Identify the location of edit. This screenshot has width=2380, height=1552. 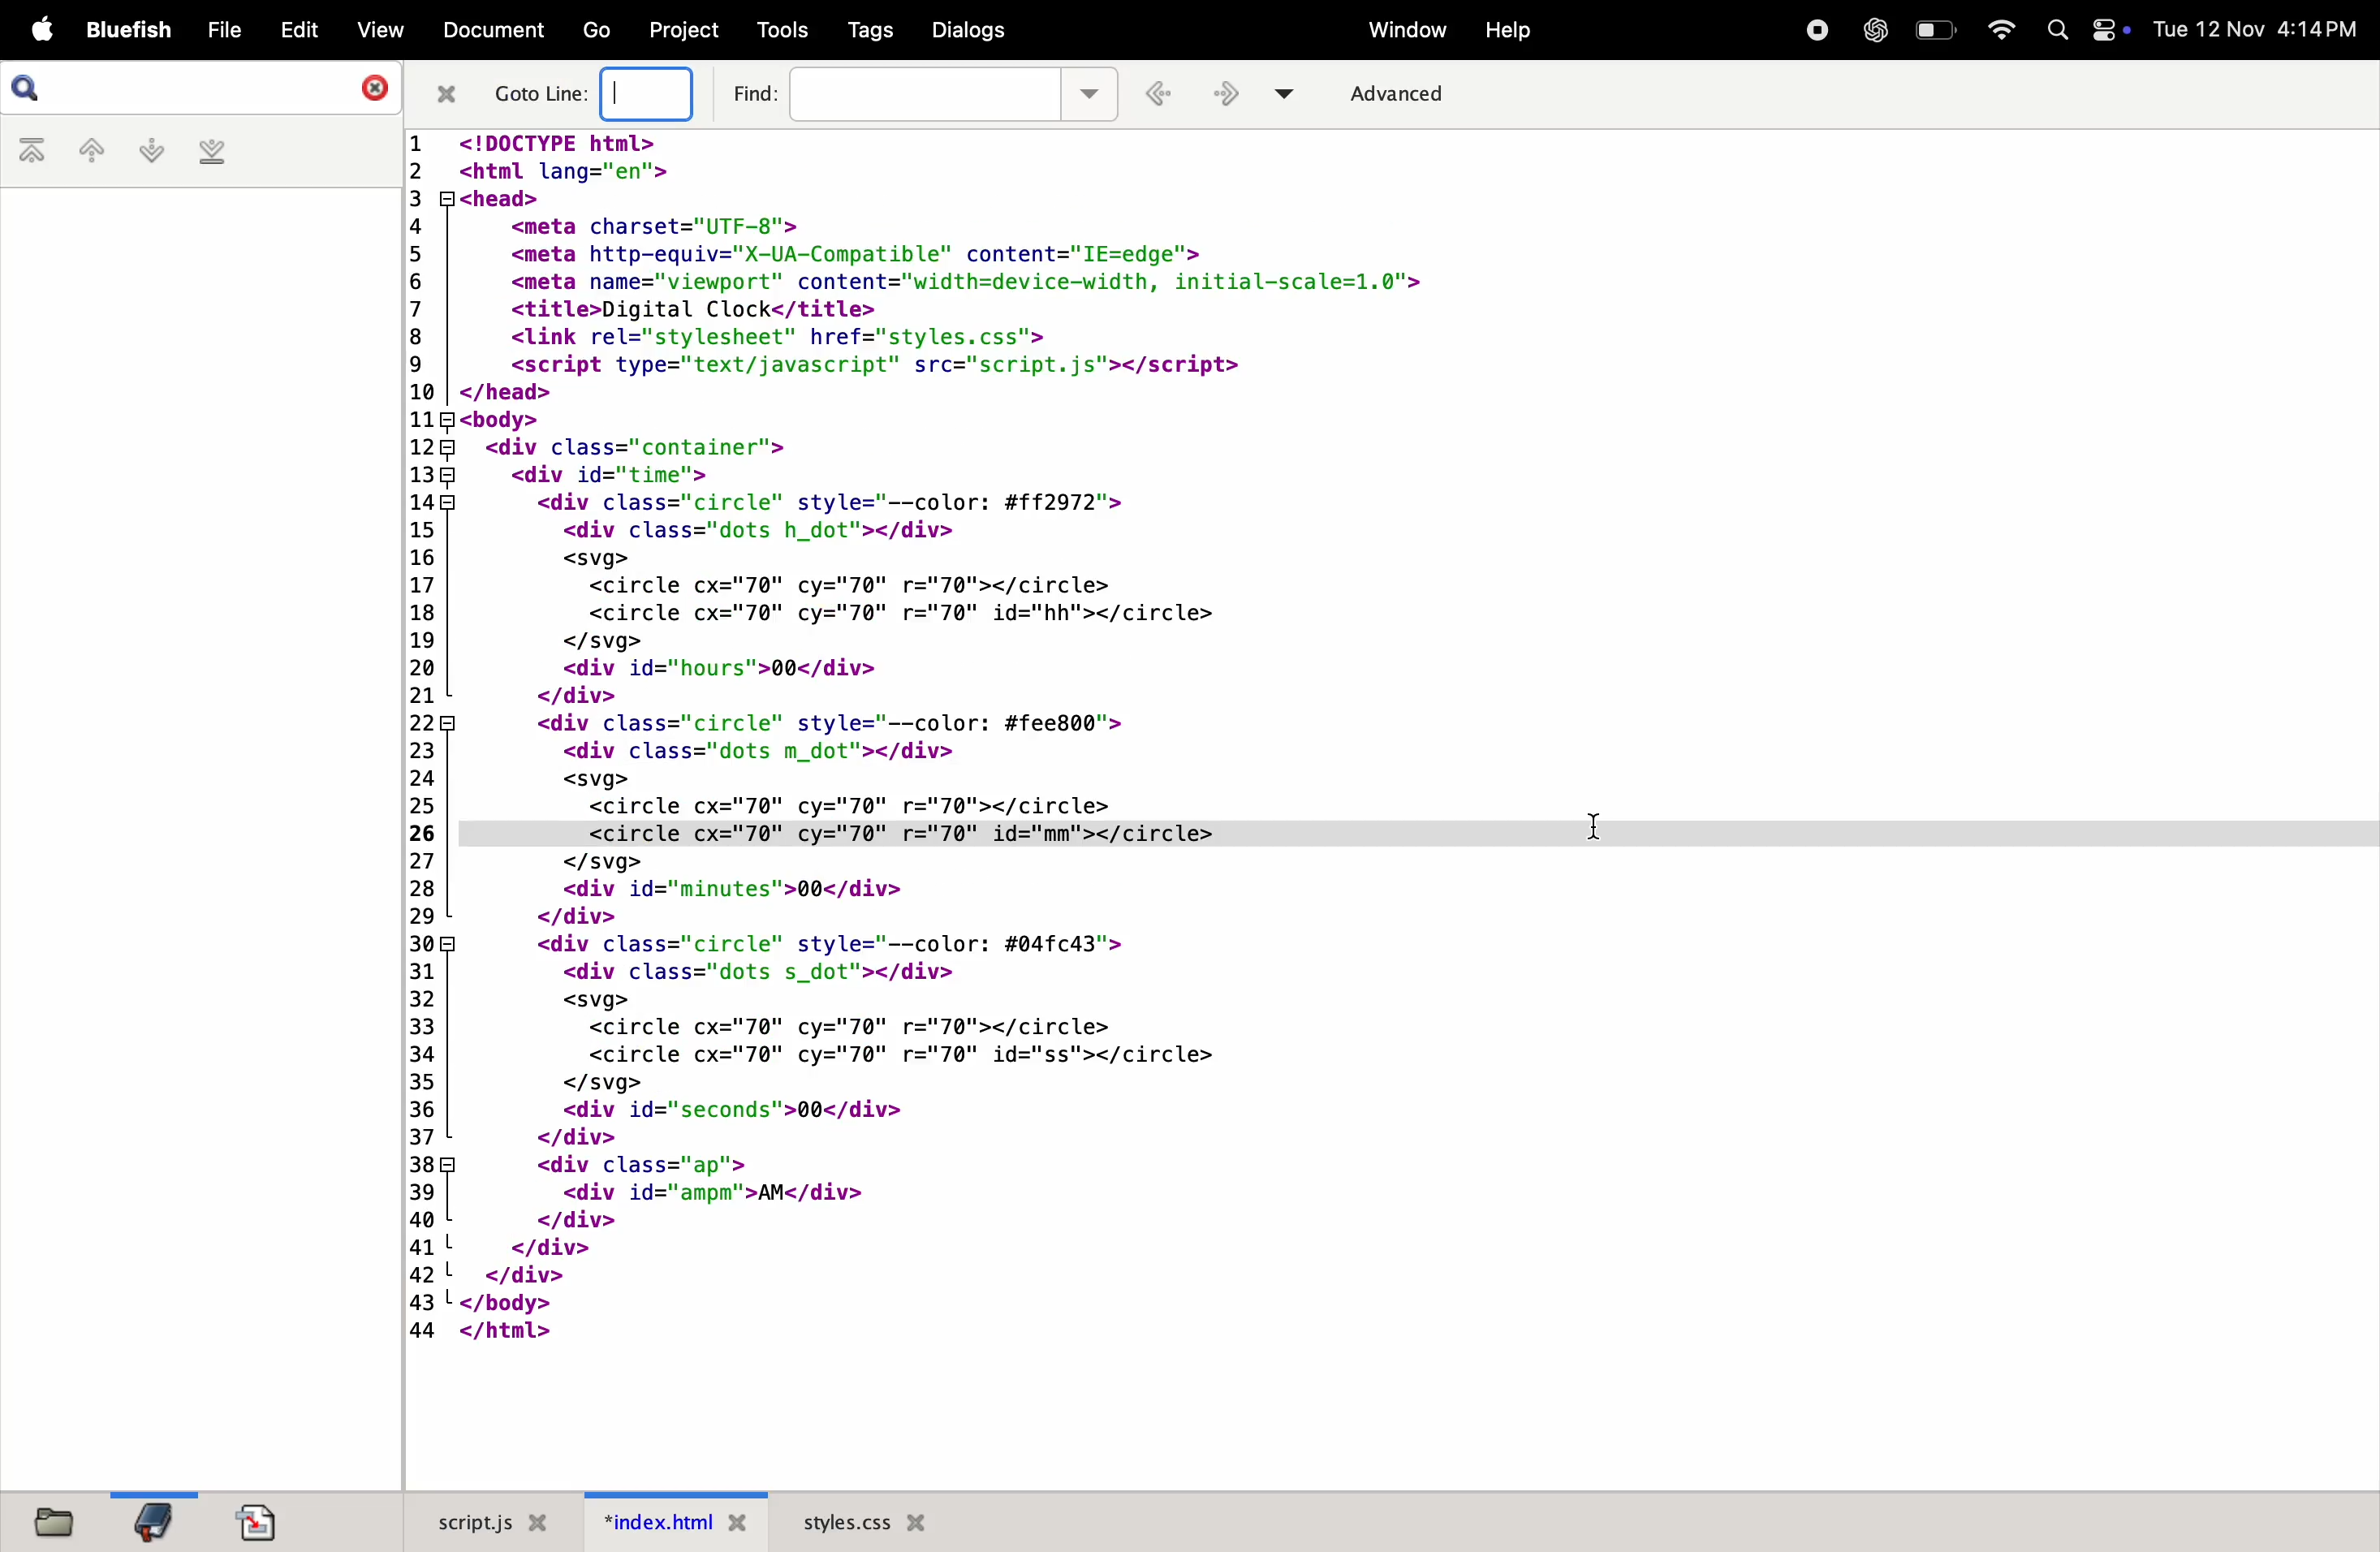
(292, 29).